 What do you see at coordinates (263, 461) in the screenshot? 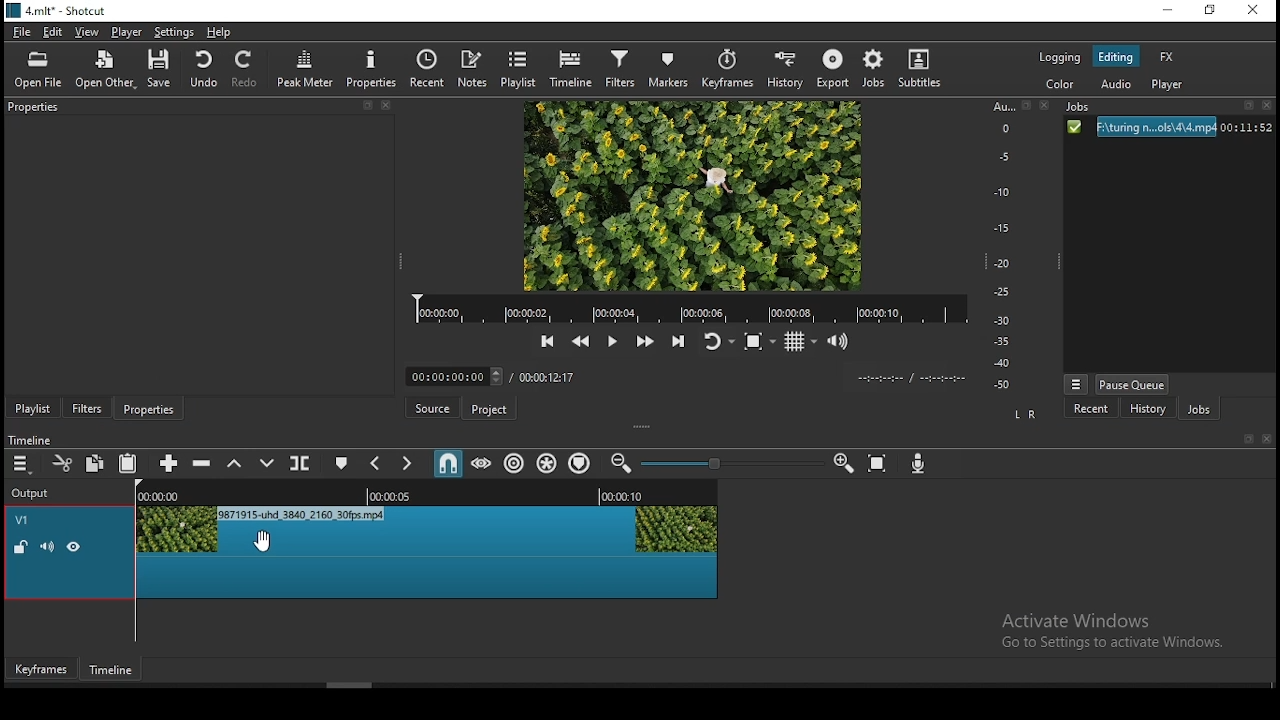
I see `overwrite` at bounding box center [263, 461].